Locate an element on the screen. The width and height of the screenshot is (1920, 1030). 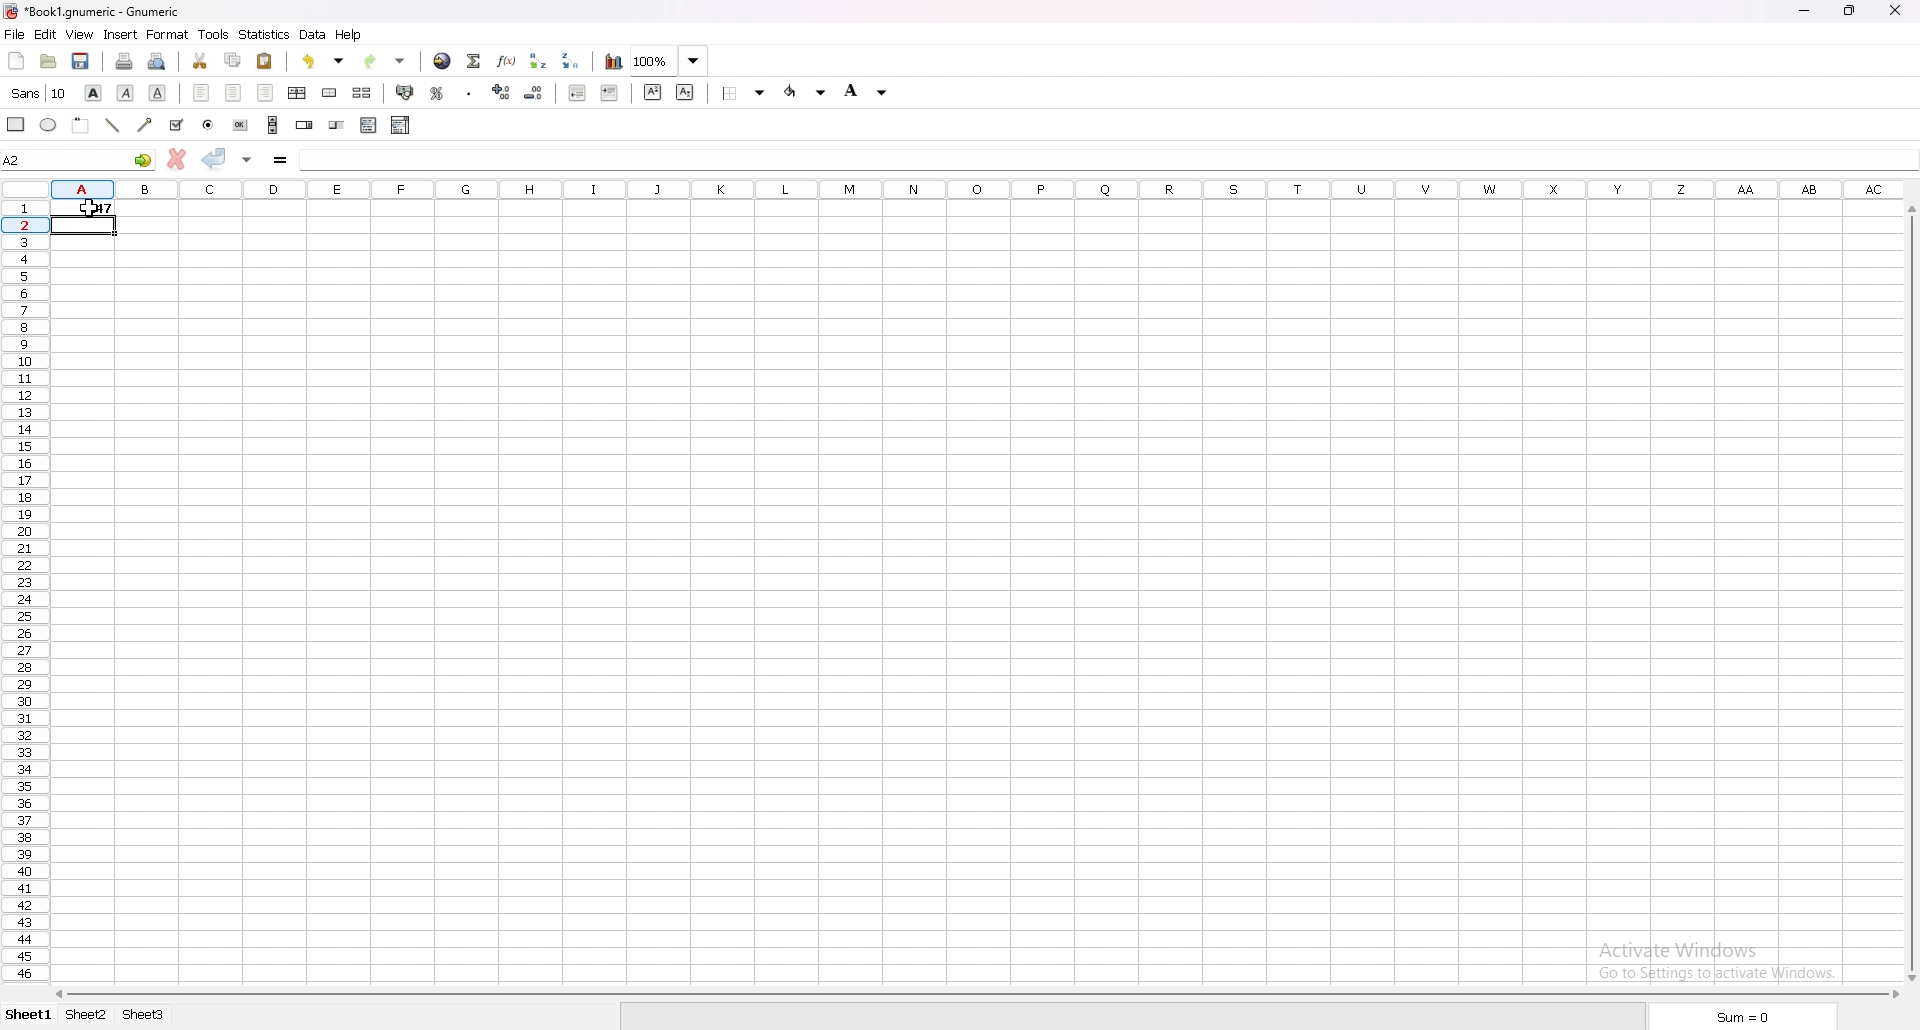
column is located at coordinates (972, 189).